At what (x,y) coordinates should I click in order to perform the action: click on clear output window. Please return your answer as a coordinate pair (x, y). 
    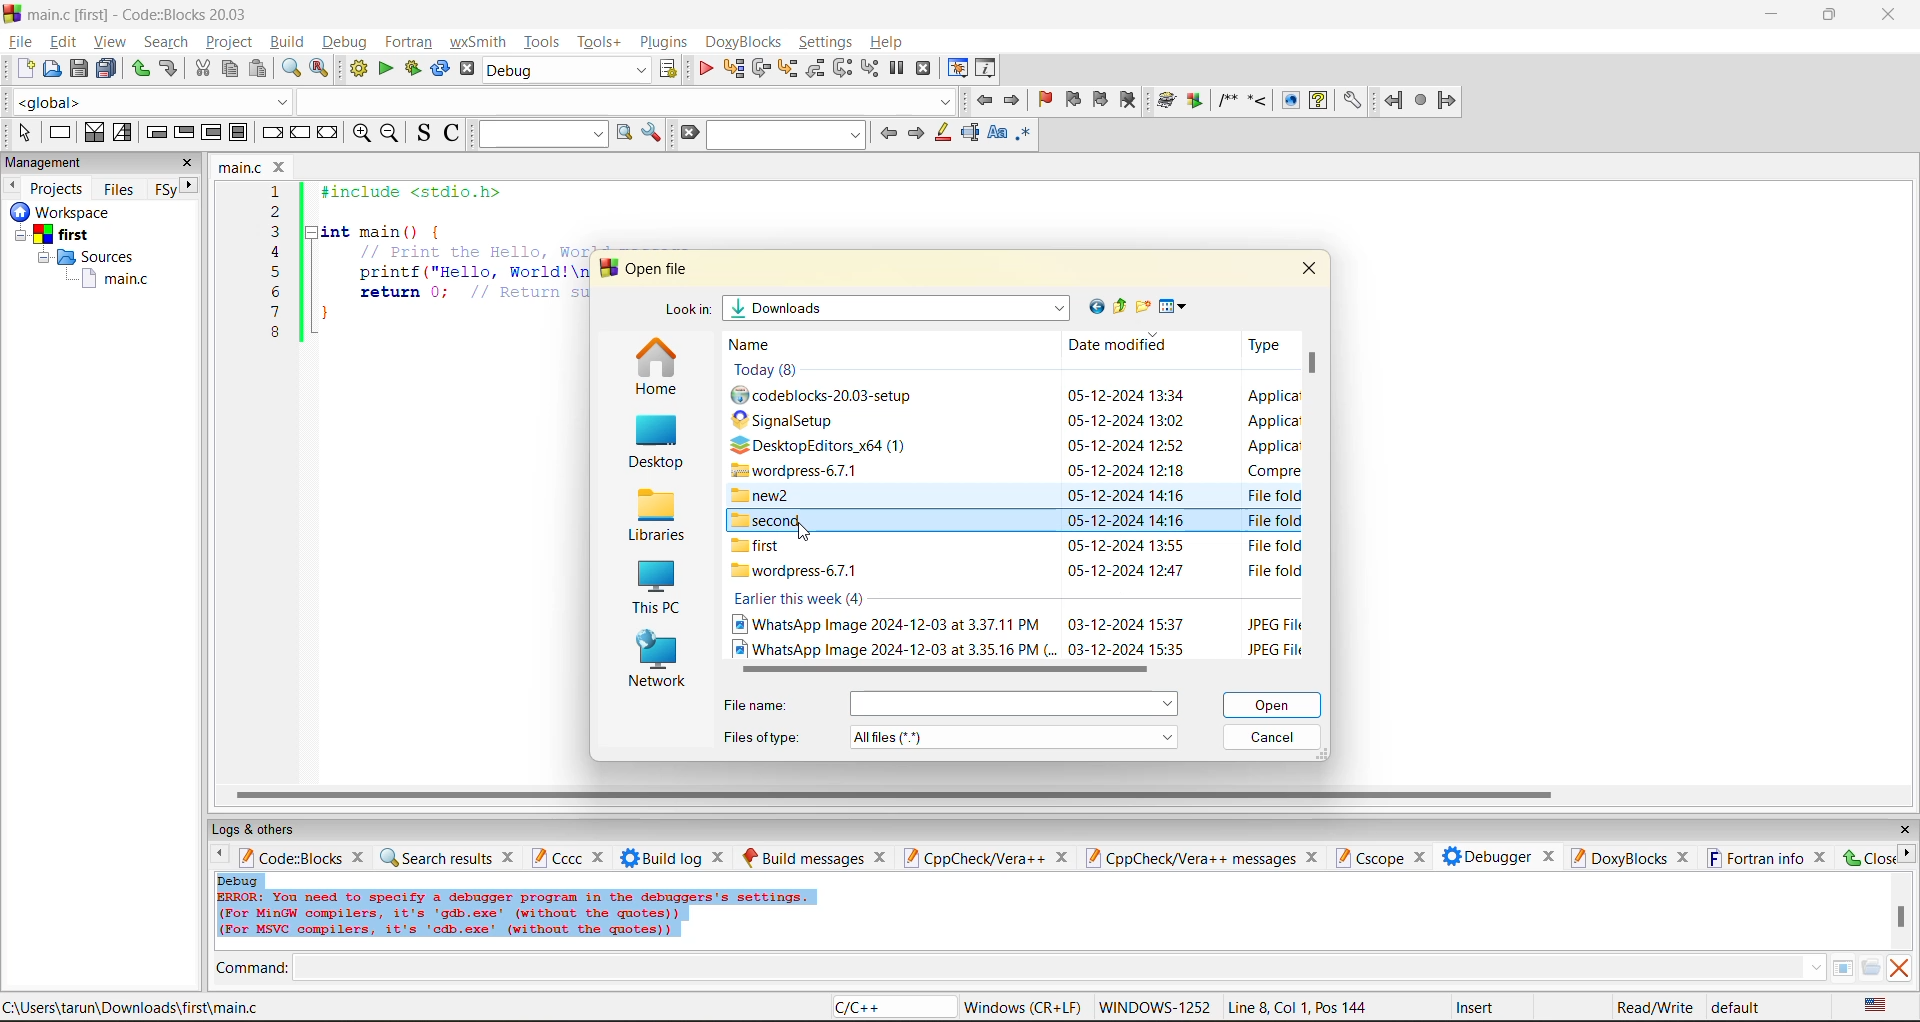
    Looking at the image, I should click on (1898, 967).